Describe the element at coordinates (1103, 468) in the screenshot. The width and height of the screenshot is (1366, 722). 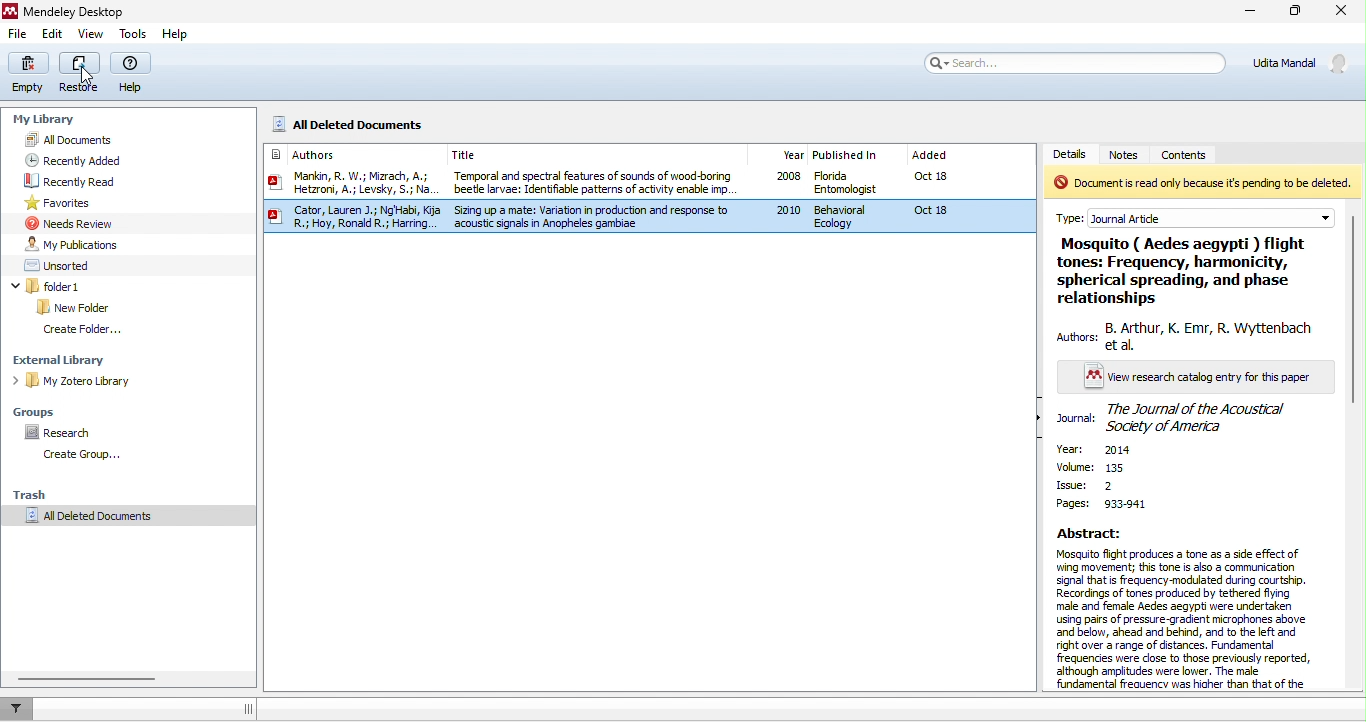
I see `volume` at that location.